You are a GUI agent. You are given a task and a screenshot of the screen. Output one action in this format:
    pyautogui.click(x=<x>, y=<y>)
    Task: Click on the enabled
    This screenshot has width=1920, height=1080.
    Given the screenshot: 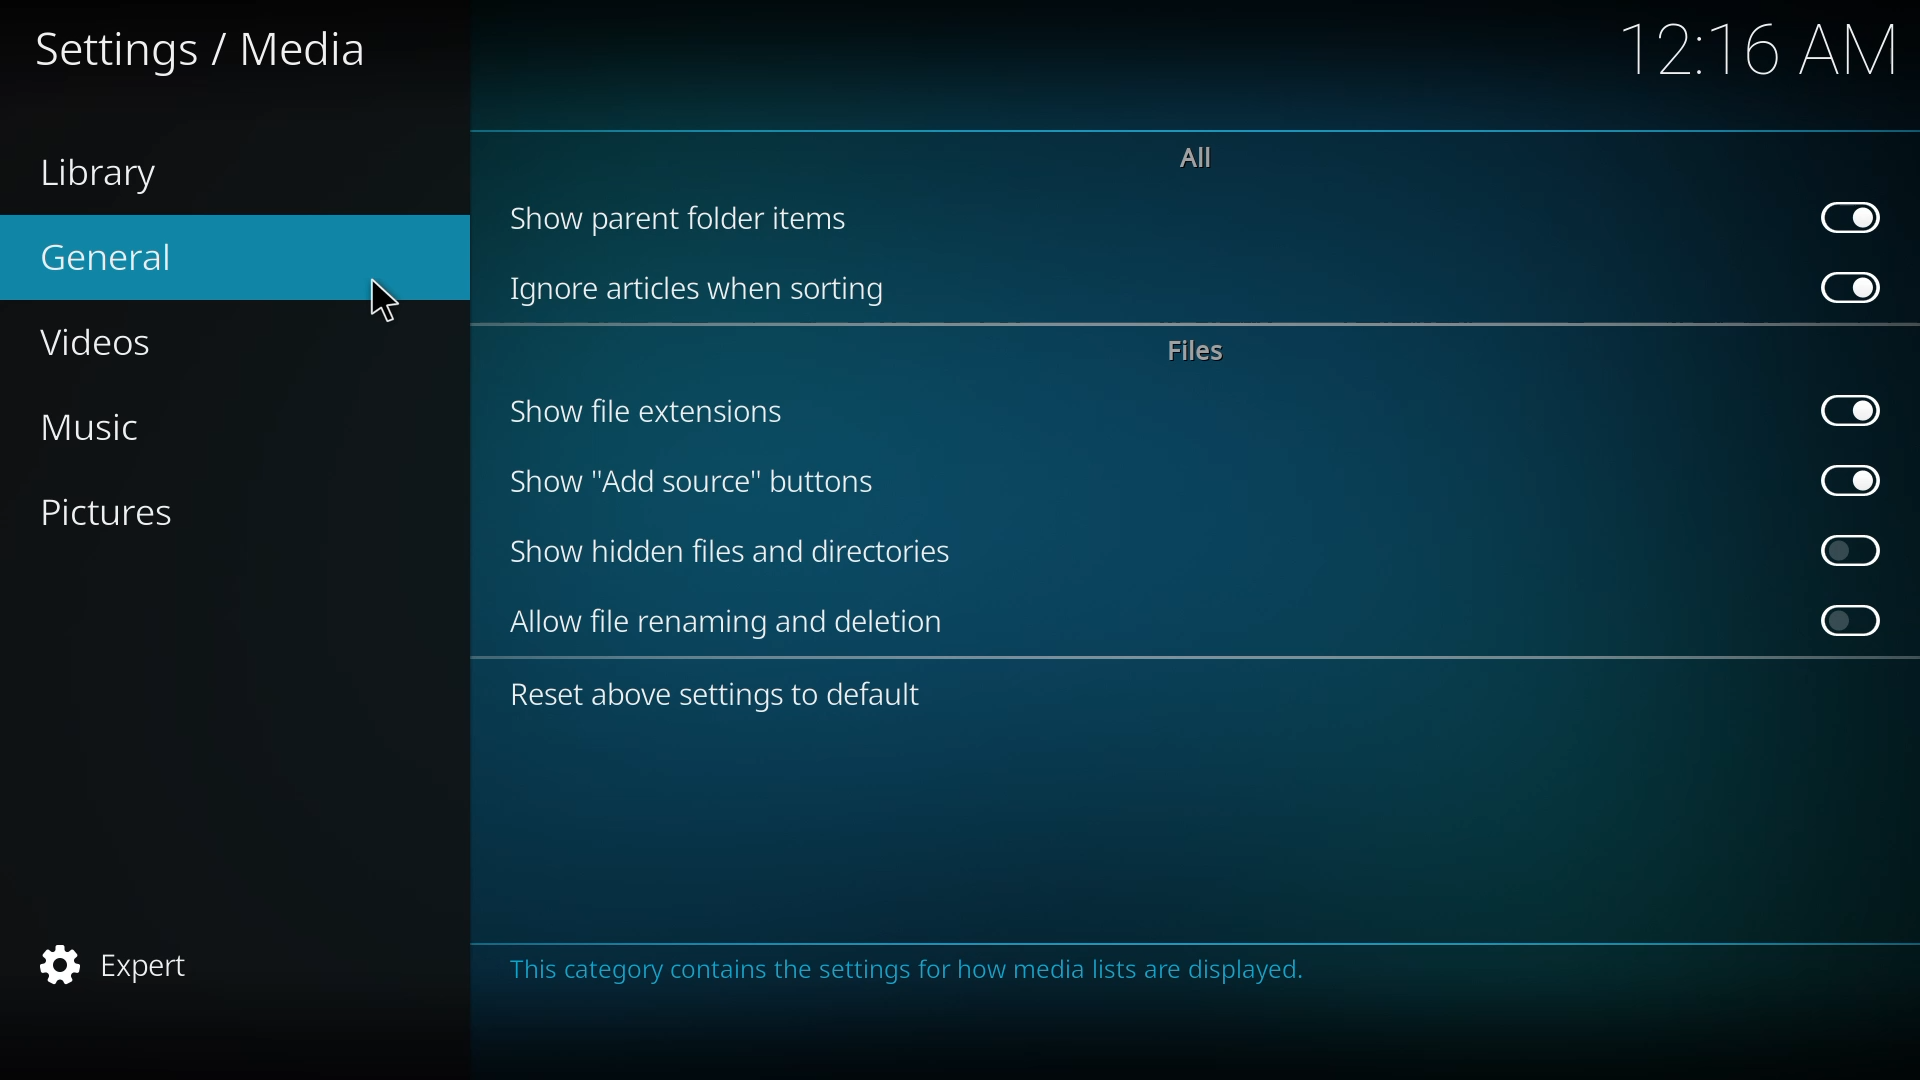 What is the action you would take?
    pyautogui.click(x=1857, y=288)
    